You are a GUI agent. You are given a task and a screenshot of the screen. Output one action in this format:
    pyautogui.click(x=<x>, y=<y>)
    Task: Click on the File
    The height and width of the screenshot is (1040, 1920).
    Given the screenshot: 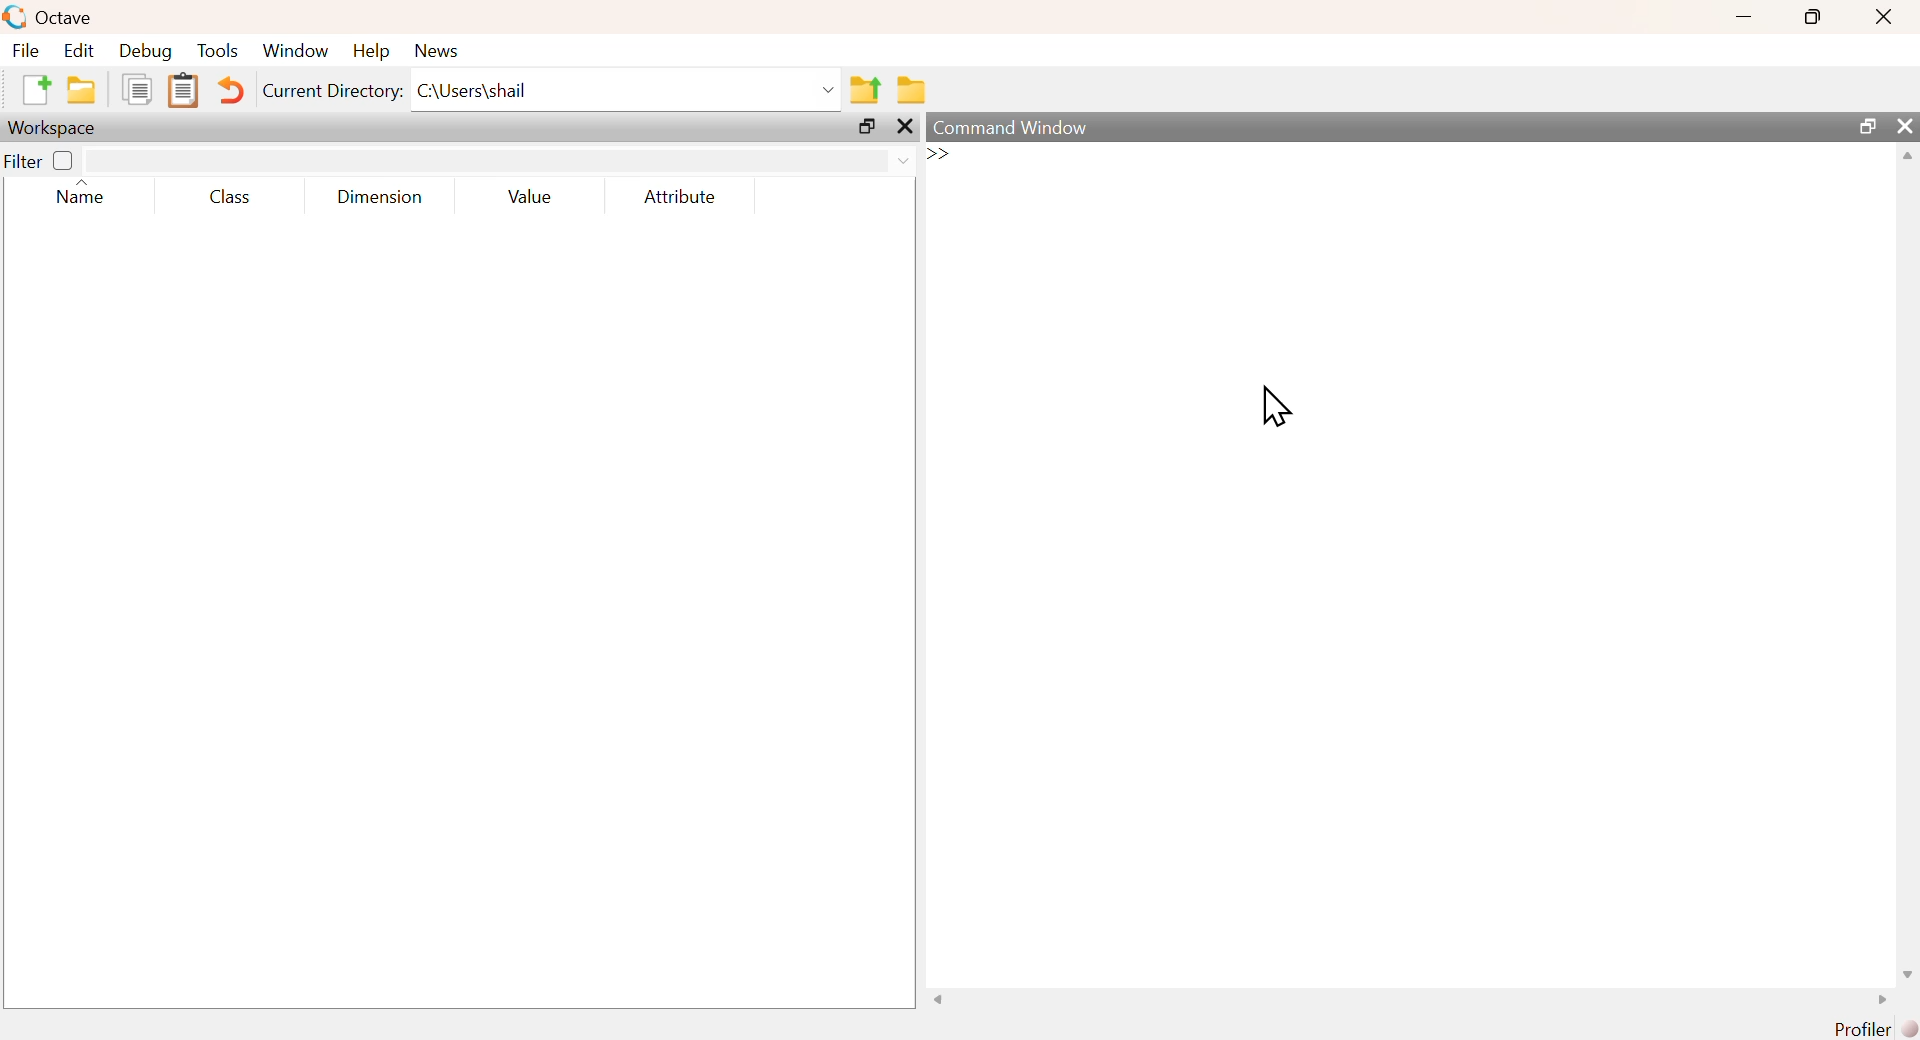 What is the action you would take?
    pyautogui.click(x=27, y=50)
    